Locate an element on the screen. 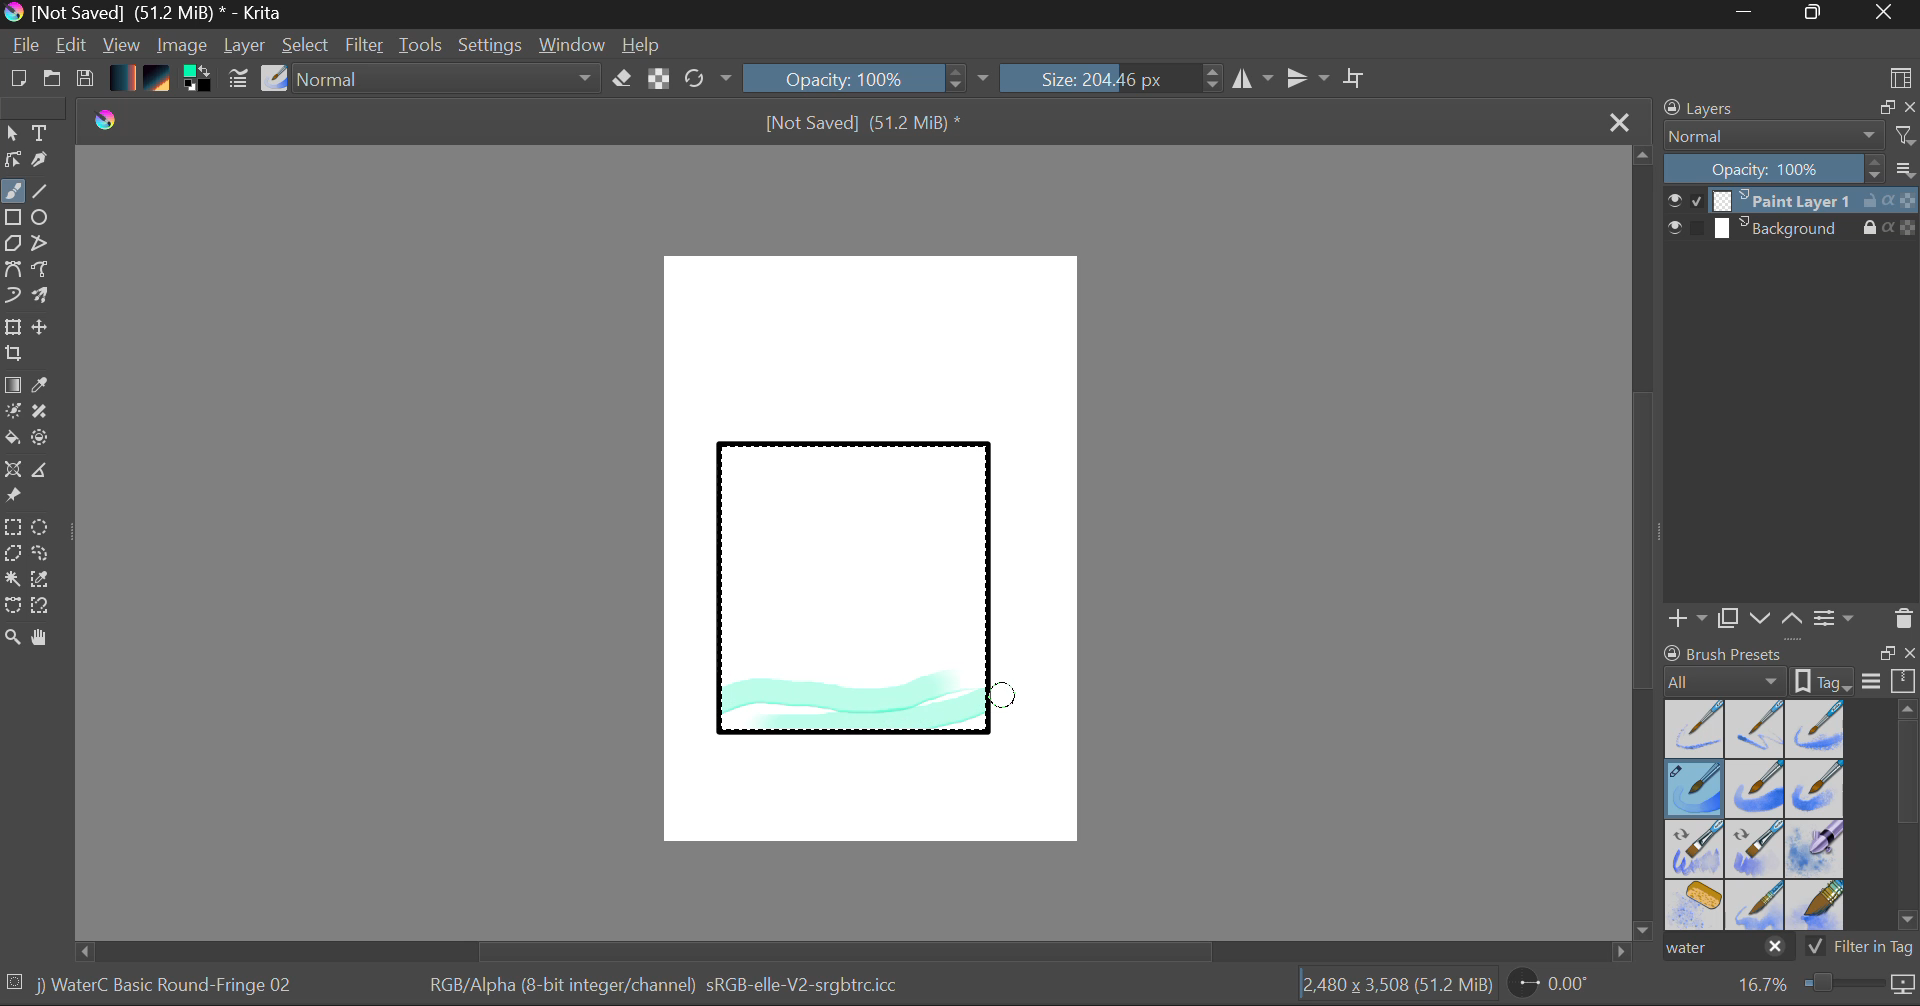  Brush Size is located at coordinates (1112, 78).